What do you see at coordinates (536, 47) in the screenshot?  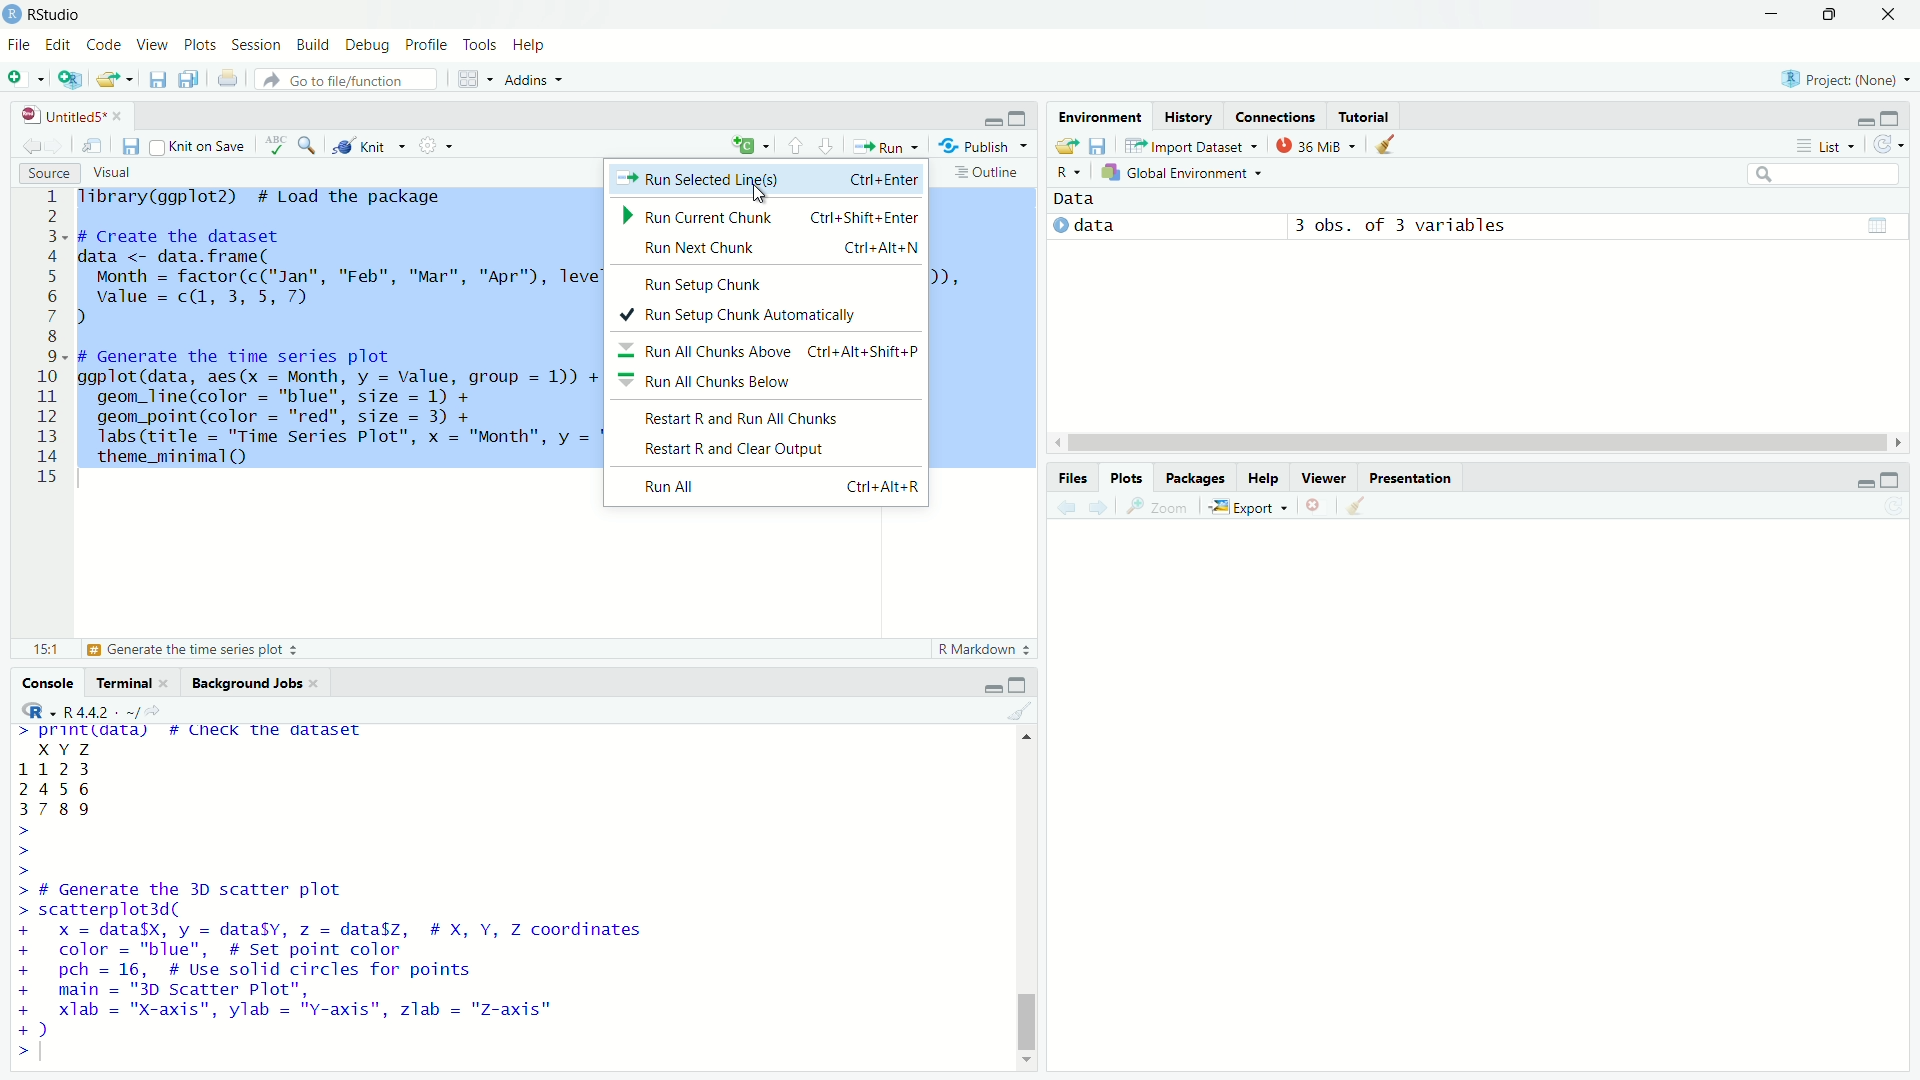 I see `help` at bounding box center [536, 47].